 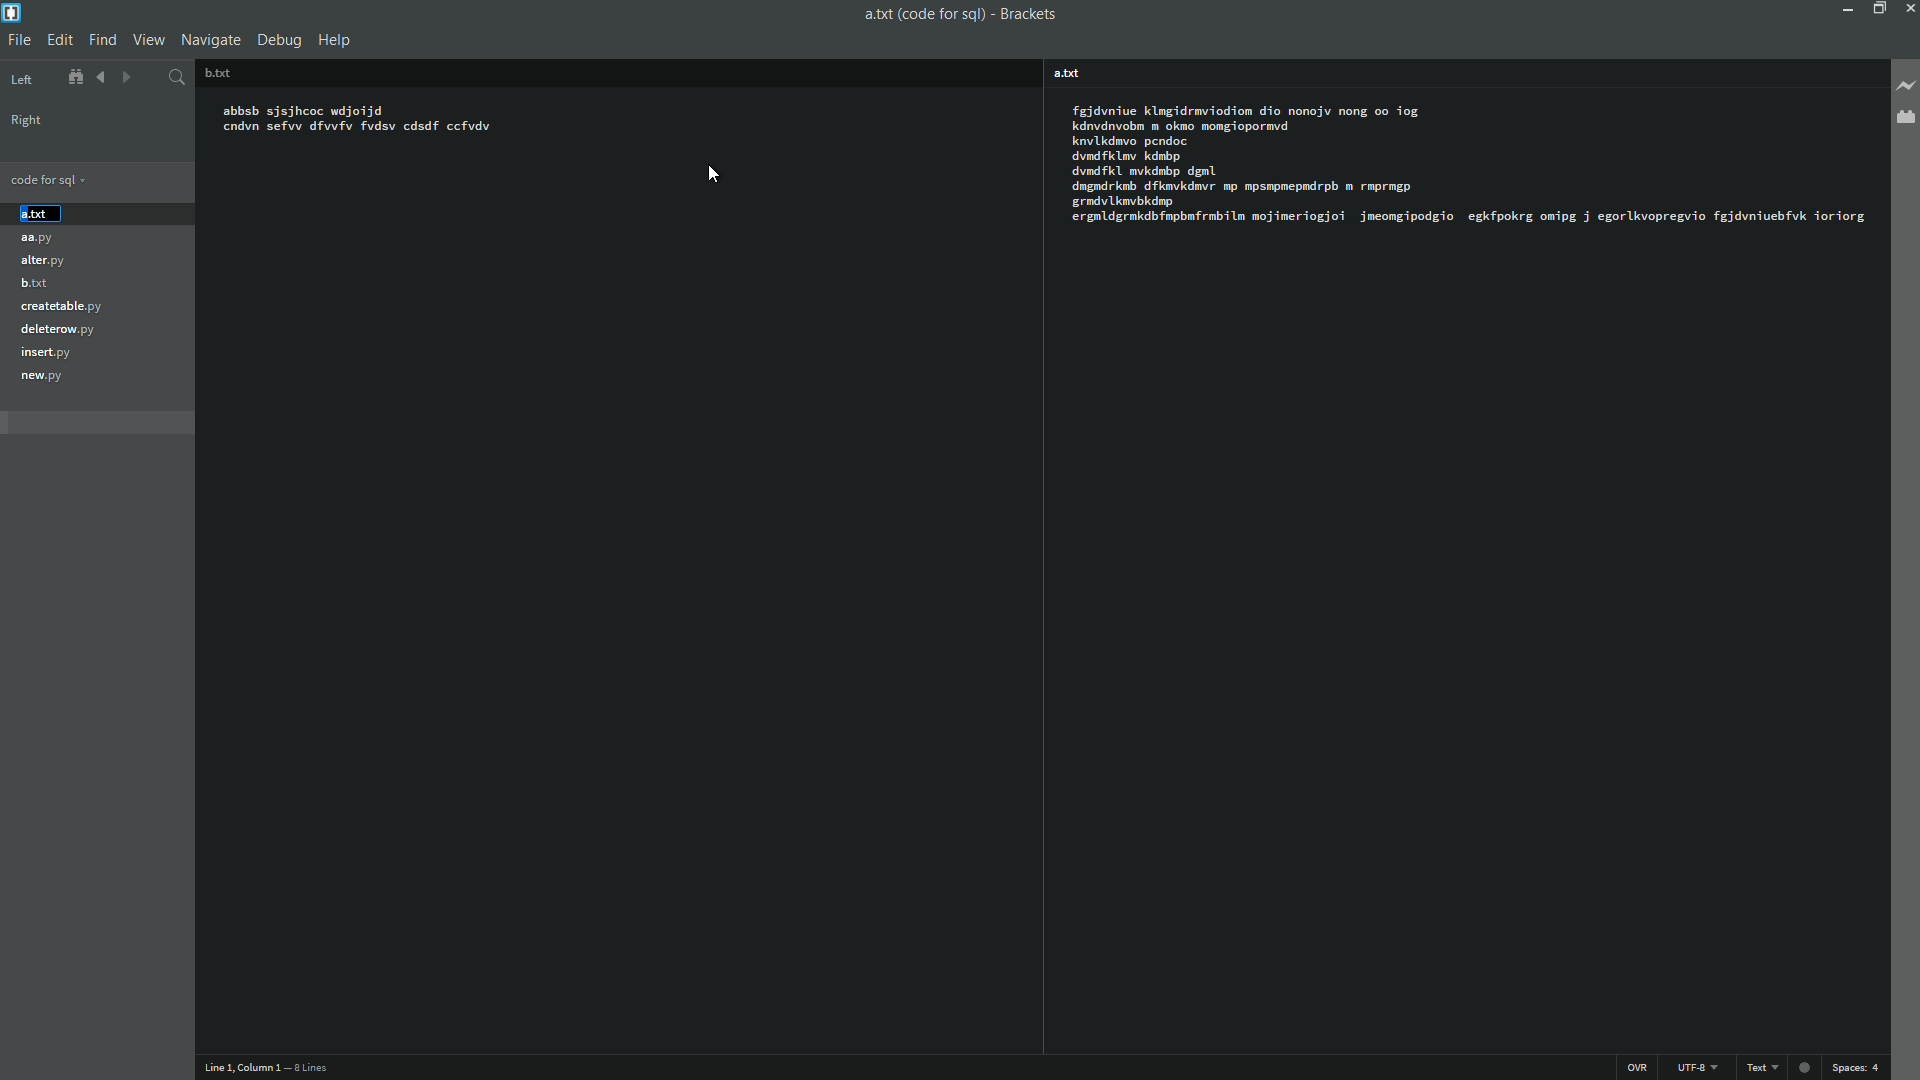 What do you see at coordinates (42, 259) in the screenshot?
I see `alter.py` at bounding box center [42, 259].